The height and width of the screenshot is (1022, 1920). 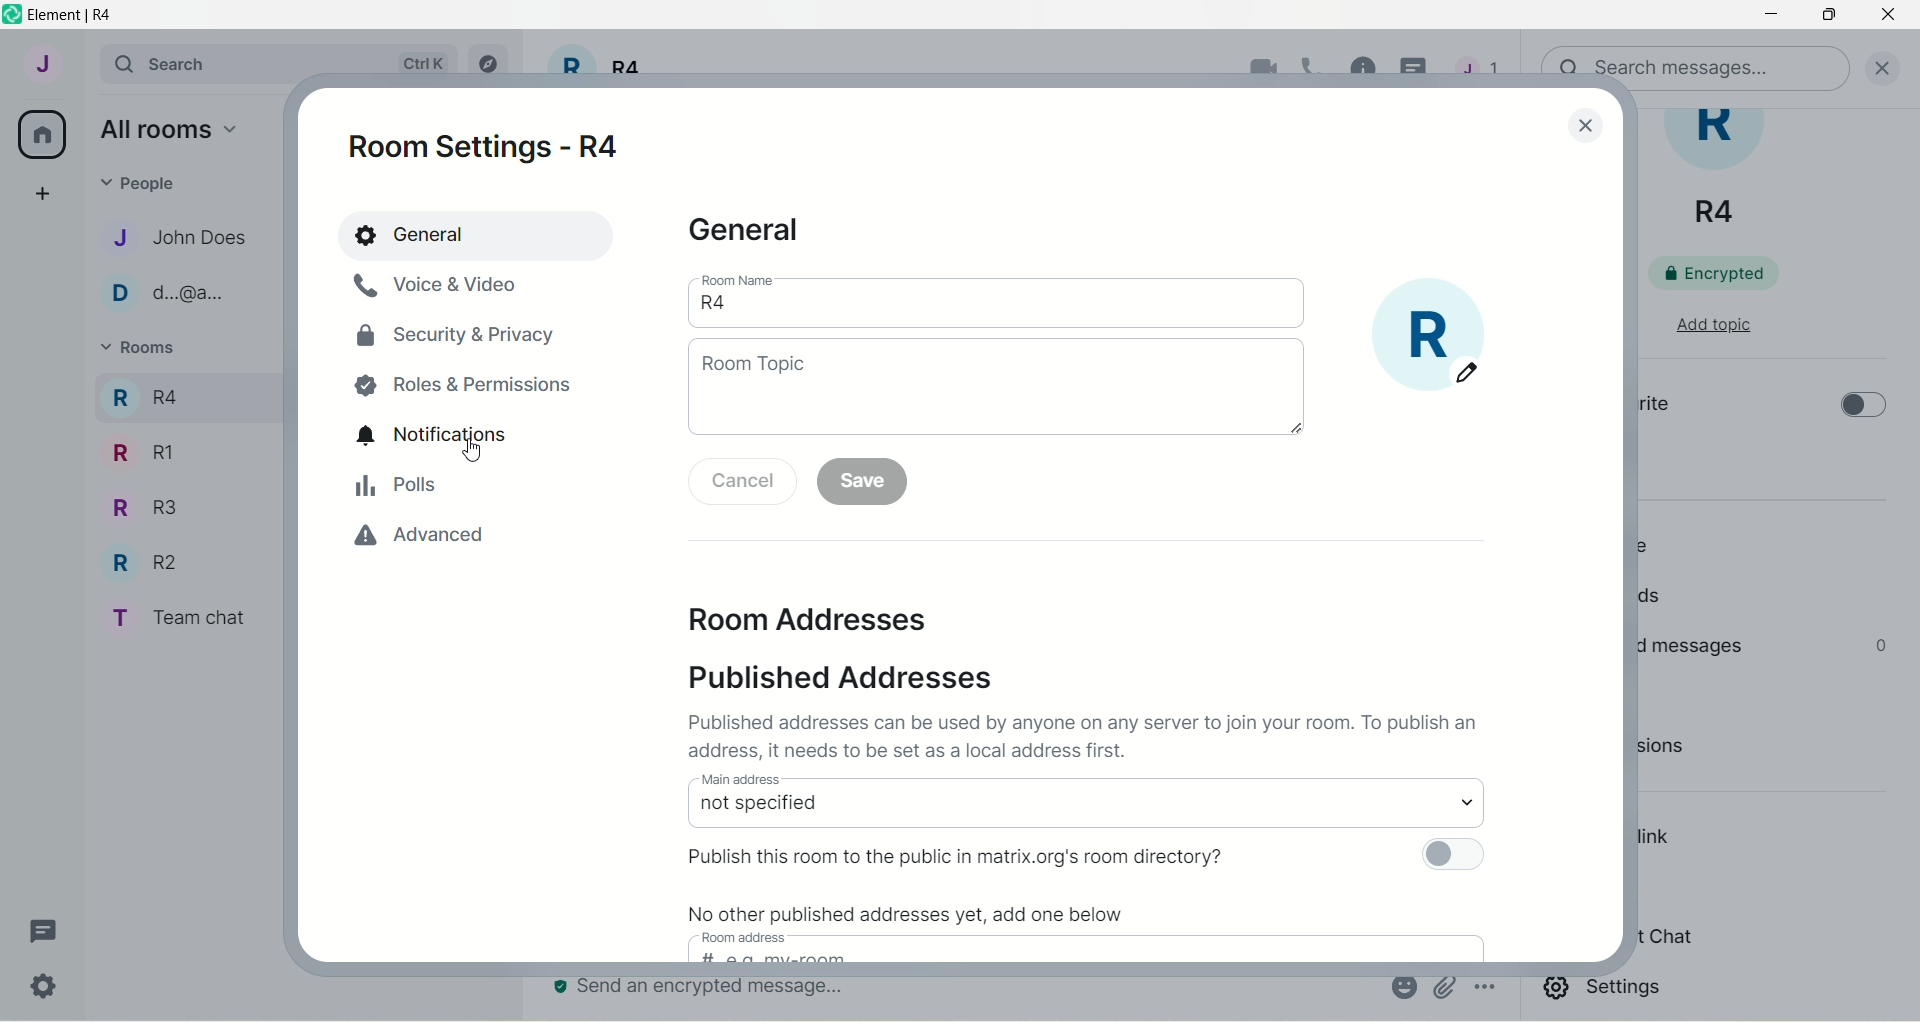 I want to click on published addresses, so click(x=841, y=677).